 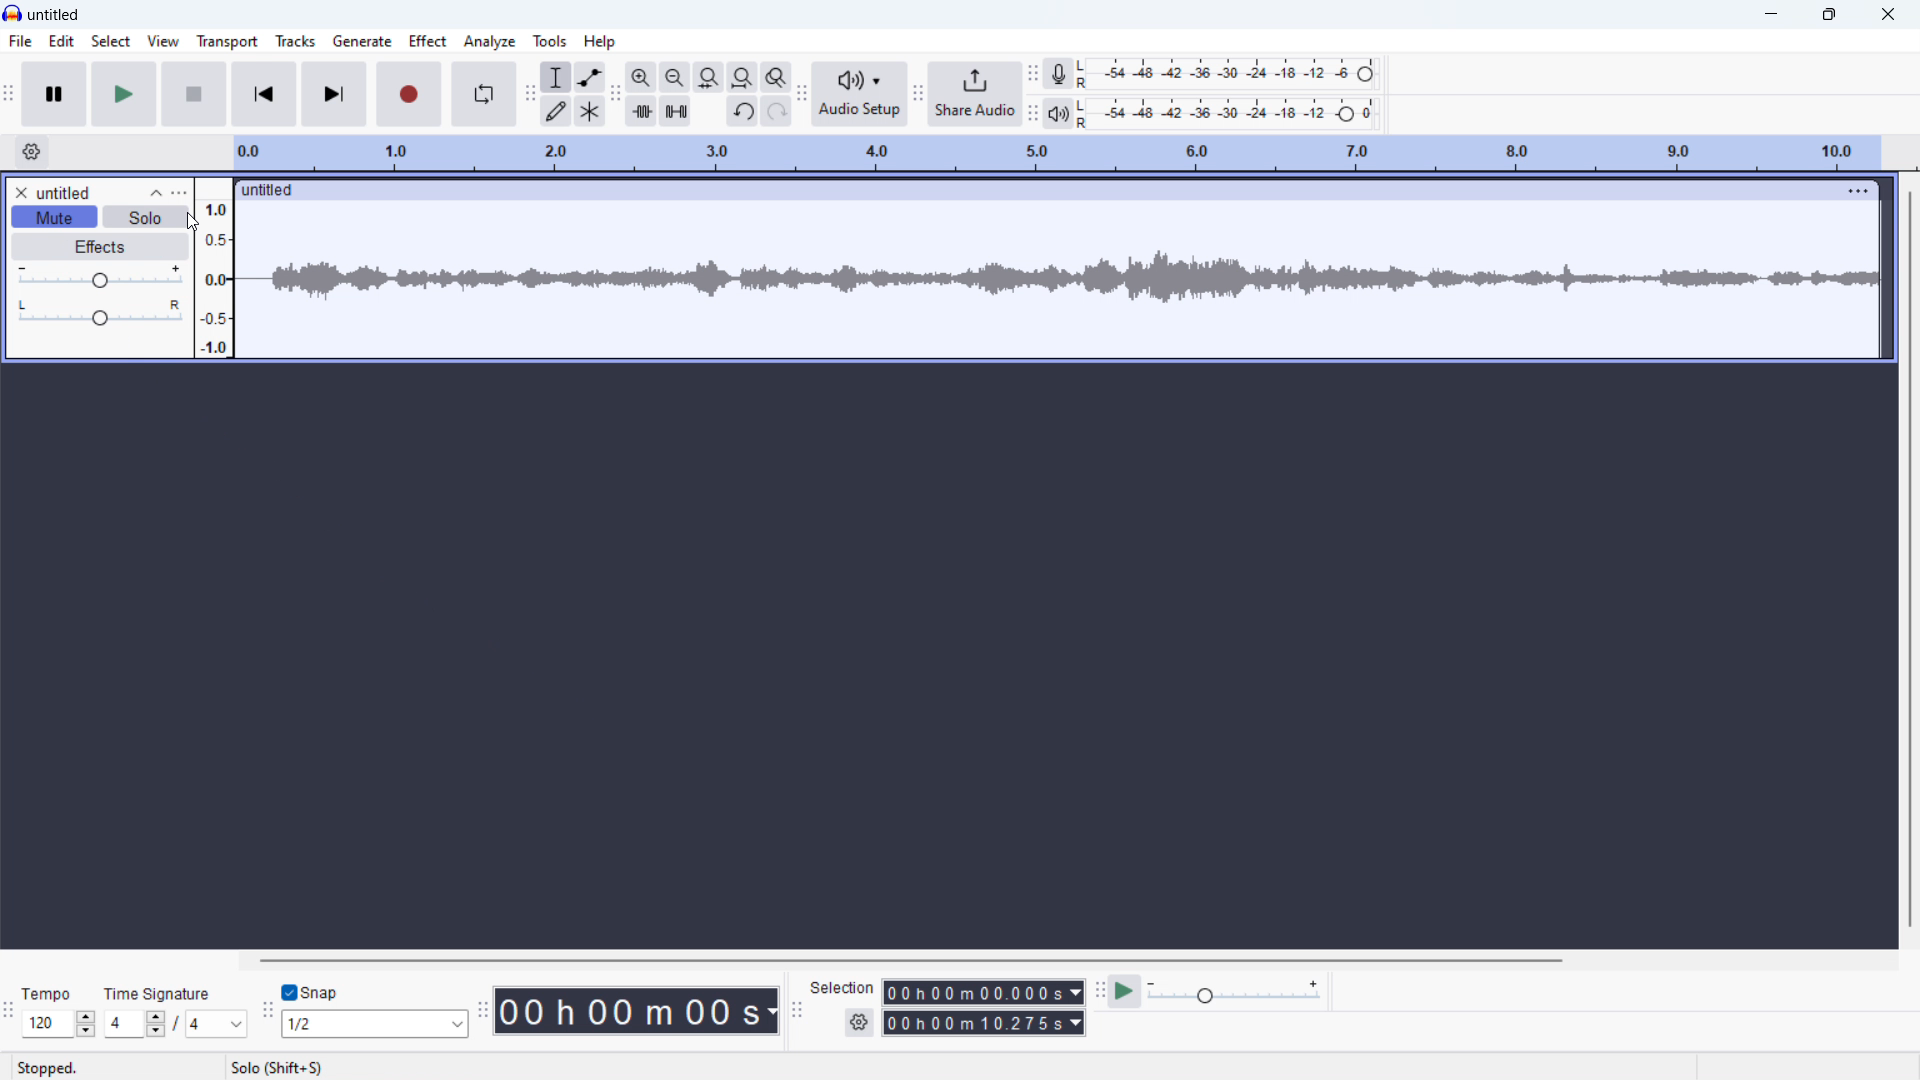 I want to click on tools, so click(x=551, y=41).